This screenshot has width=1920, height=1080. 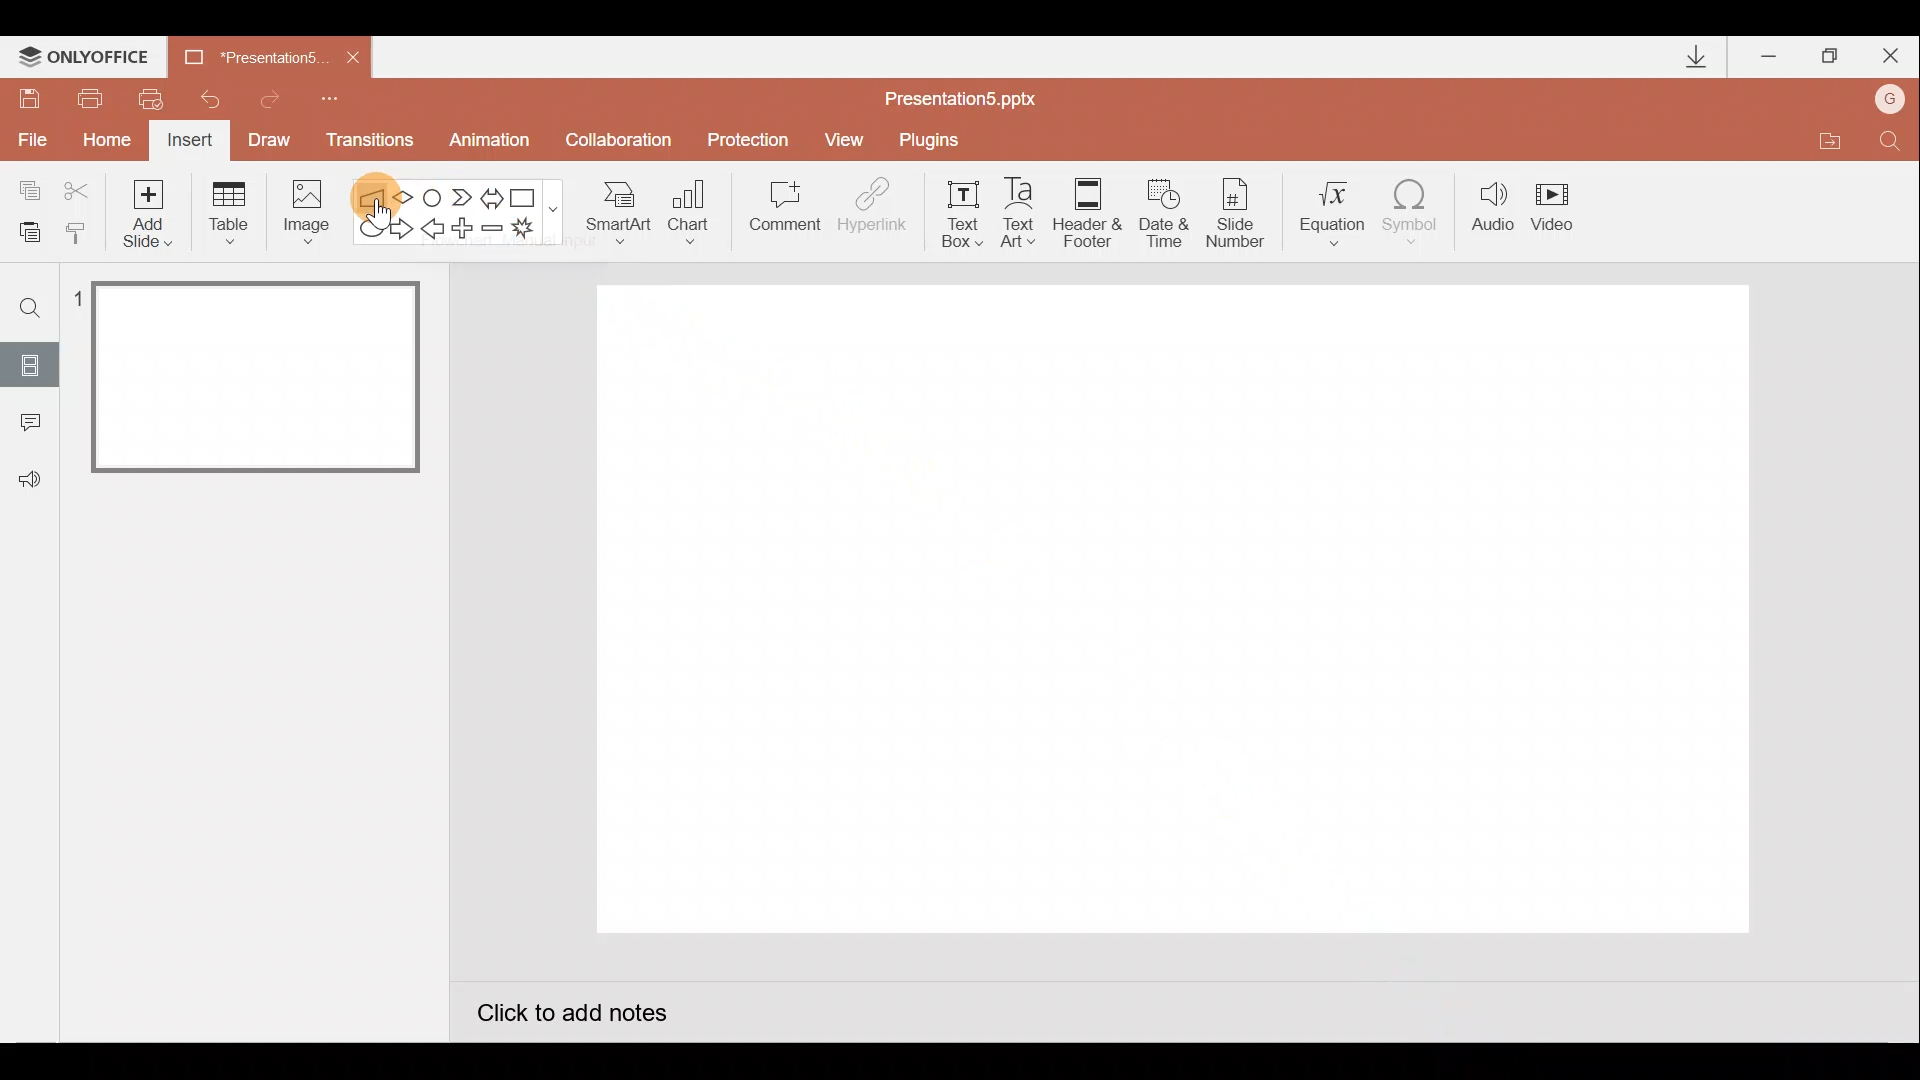 What do you see at coordinates (1418, 211) in the screenshot?
I see `Symbol` at bounding box center [1418, 211].